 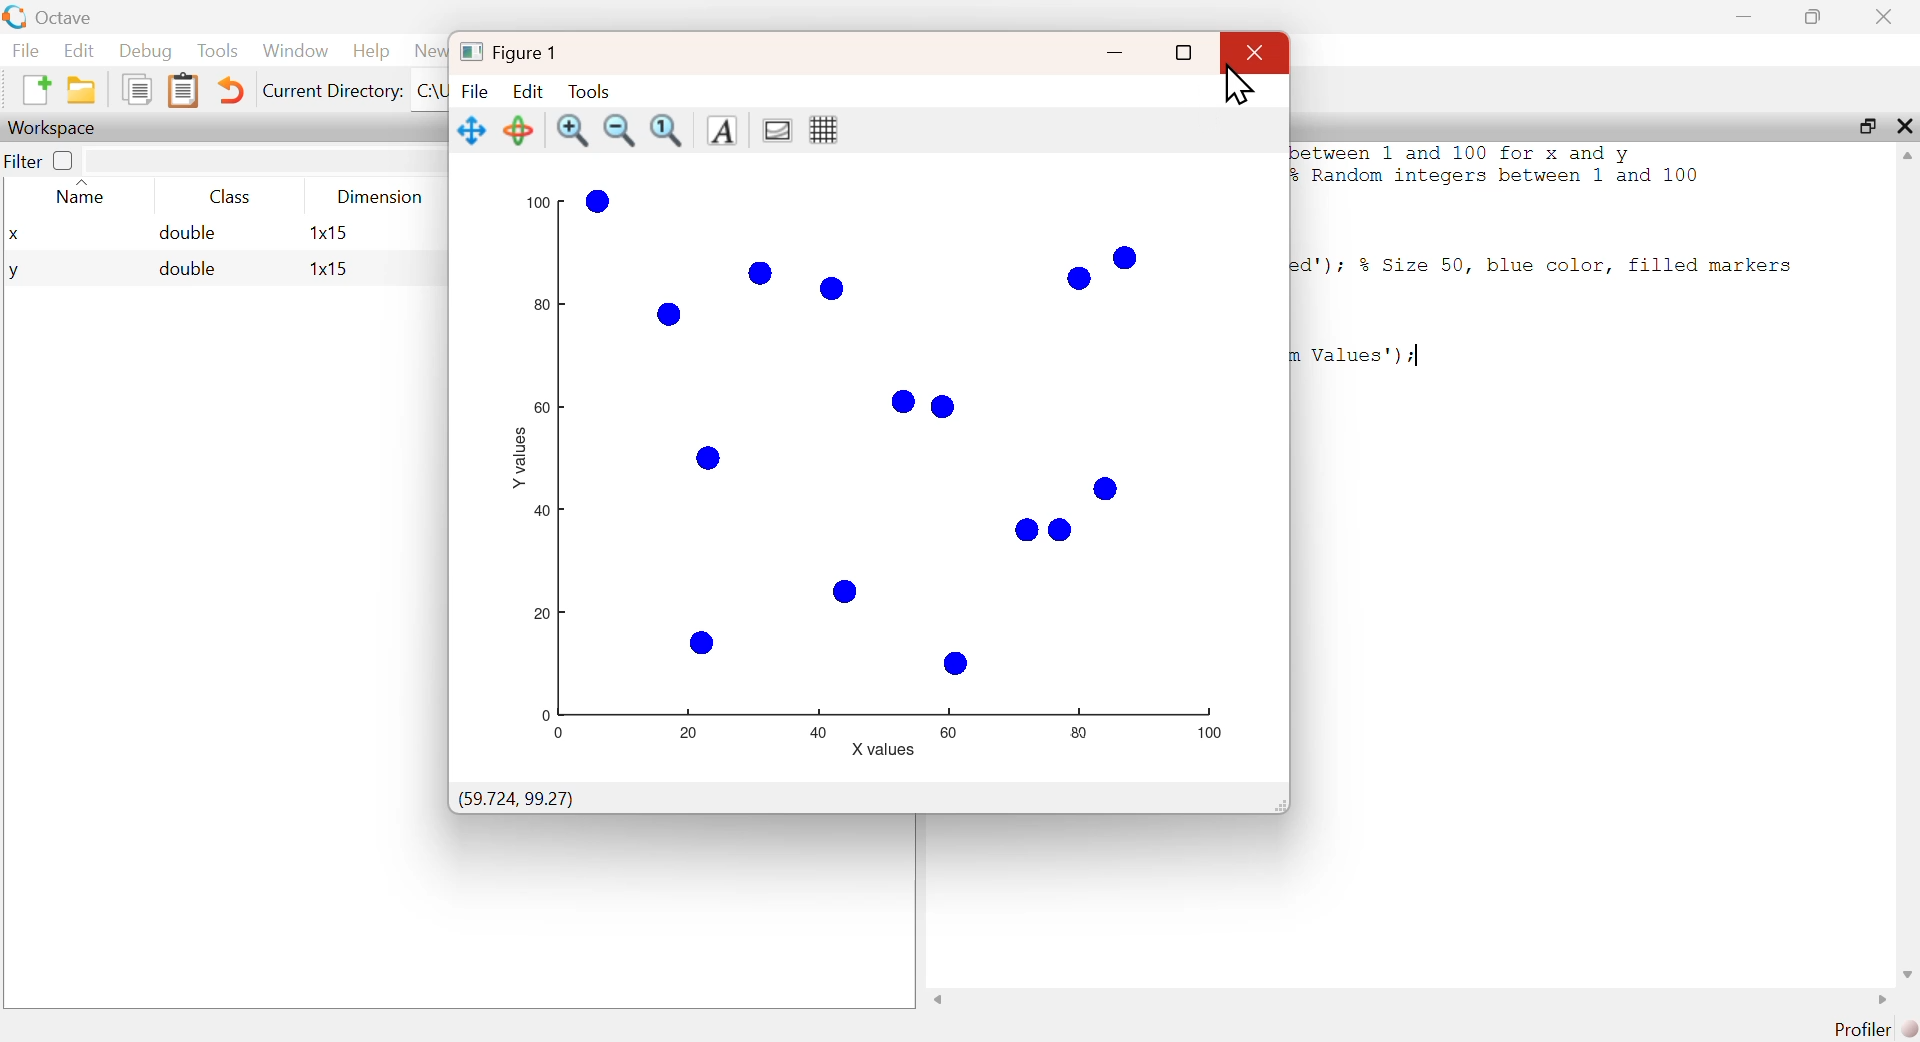 What do you see at coordinates (84, 194) in the screenshot?
I see `Name` at bounding box center [84, 194].